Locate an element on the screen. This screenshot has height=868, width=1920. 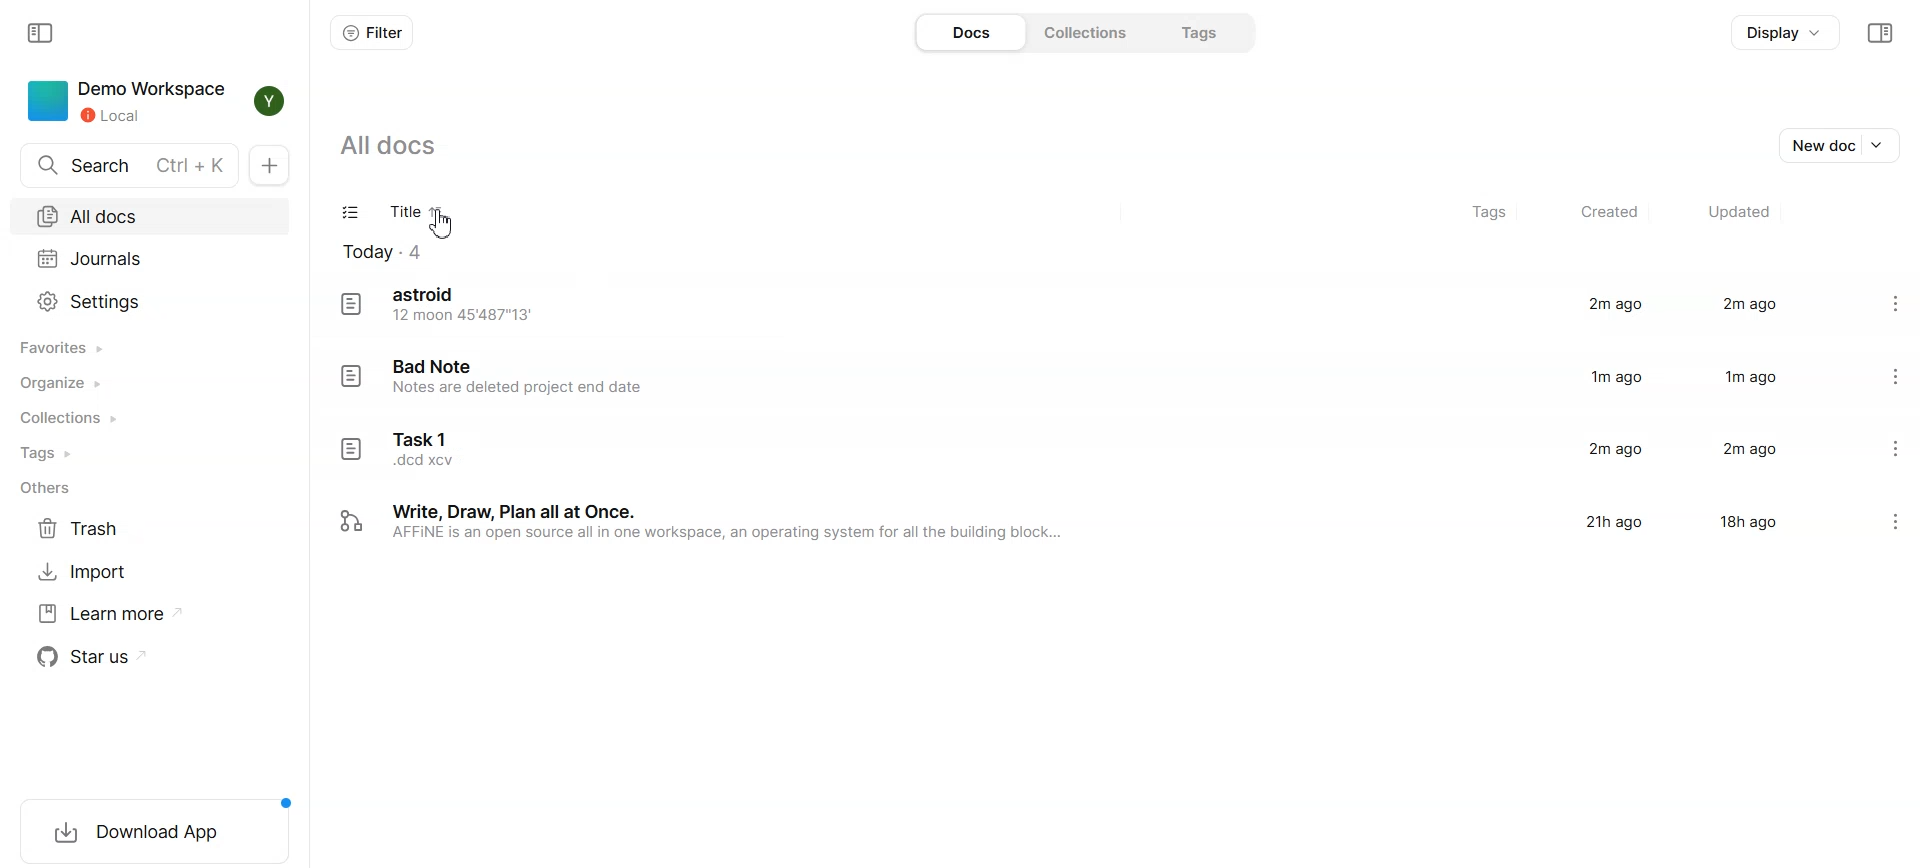
New doc is located at coordinates (1817, 145).